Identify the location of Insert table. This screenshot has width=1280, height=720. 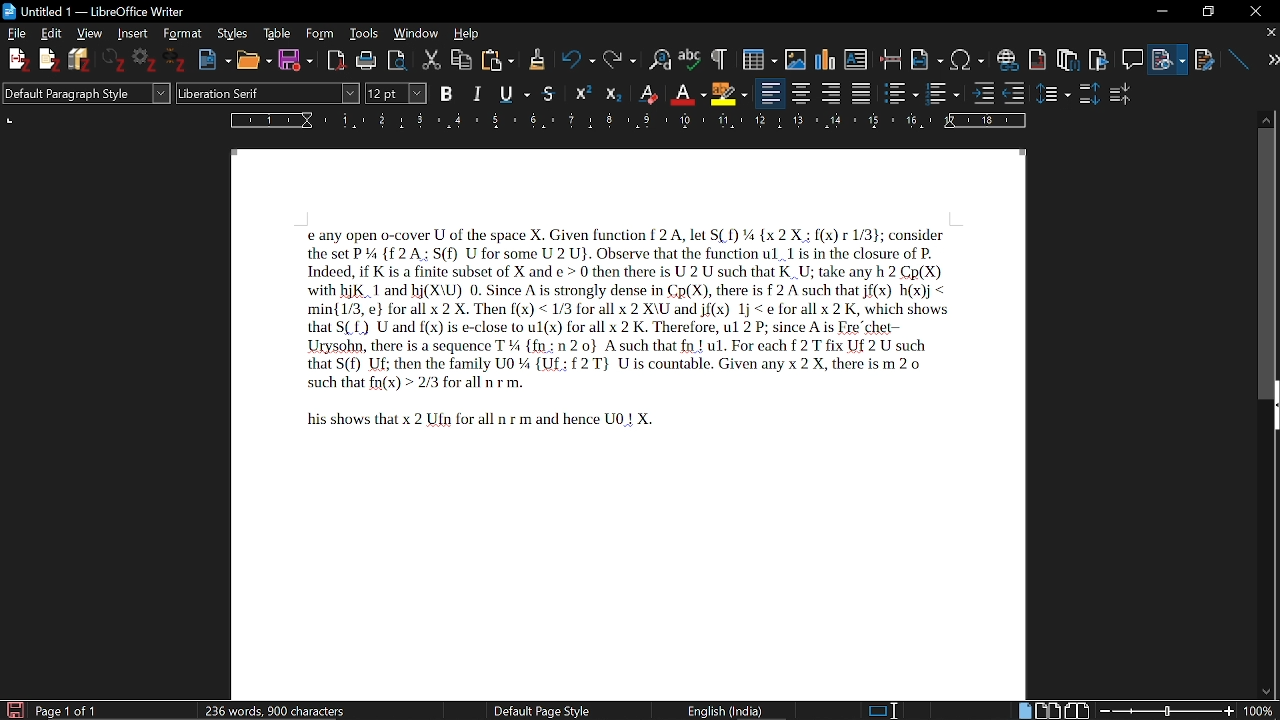
(752, 57).